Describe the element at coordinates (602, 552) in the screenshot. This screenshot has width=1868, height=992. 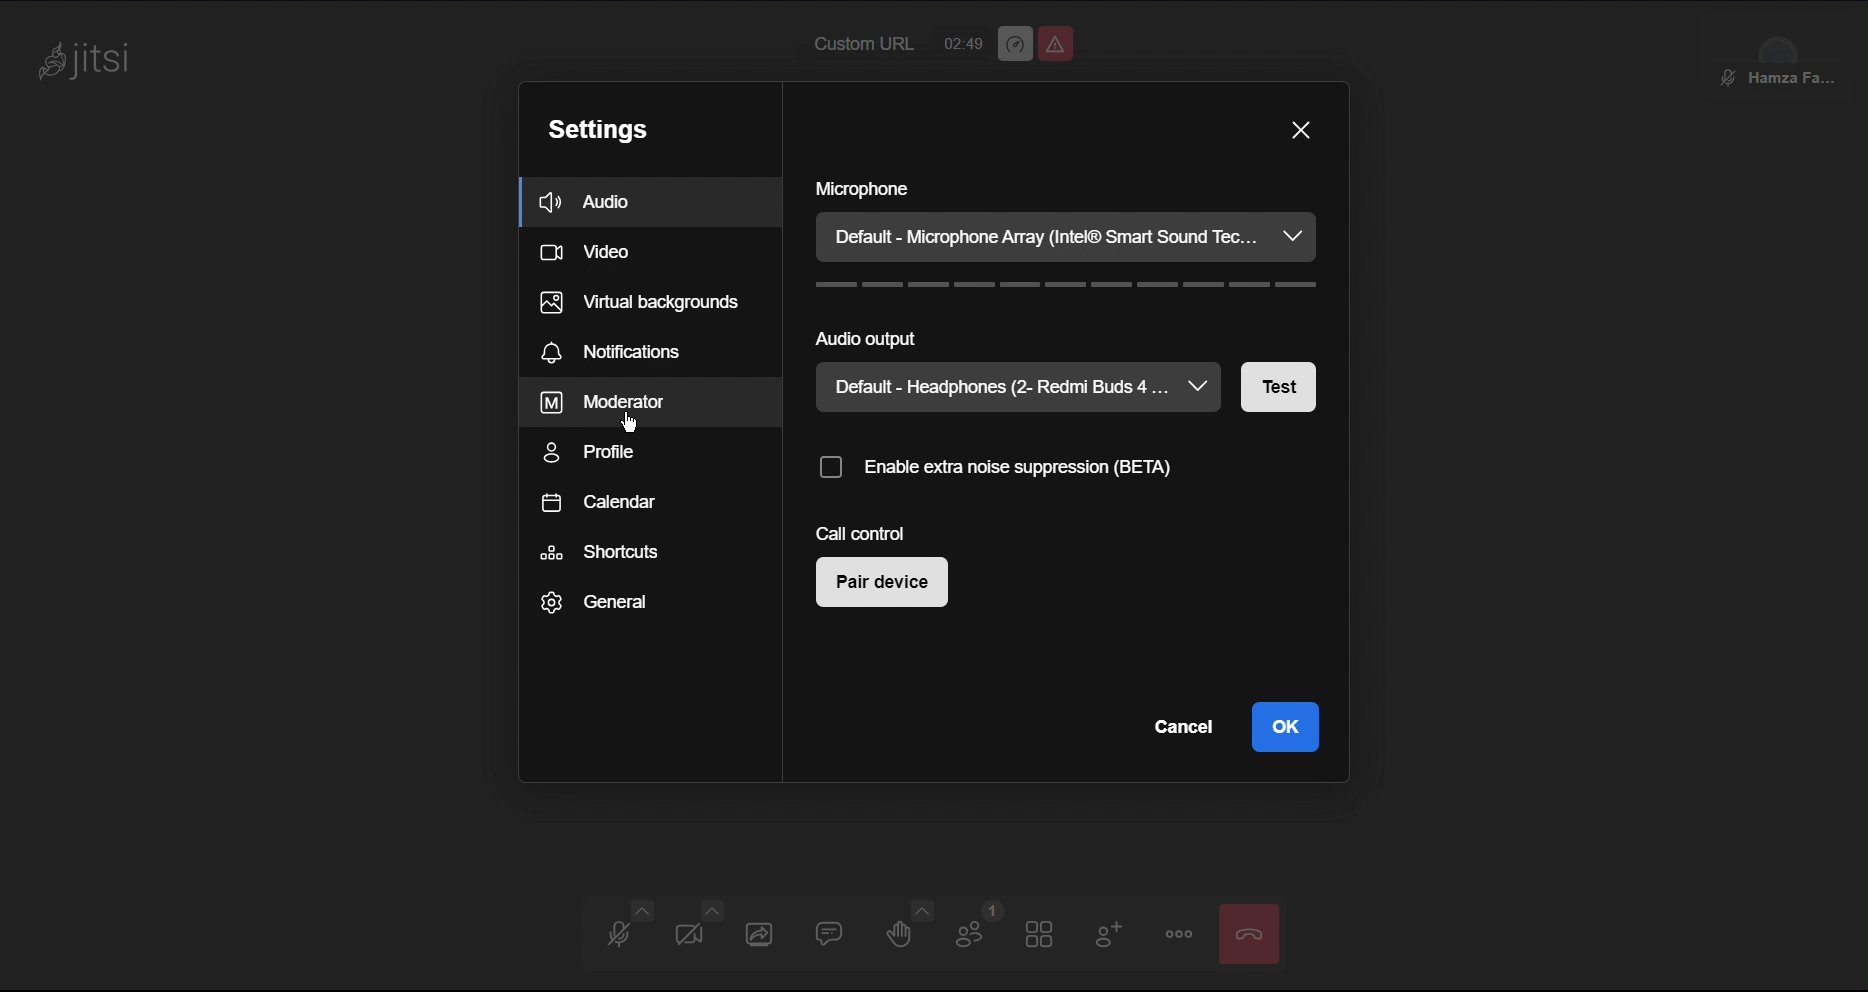
I see `Shortcuts` at that location.